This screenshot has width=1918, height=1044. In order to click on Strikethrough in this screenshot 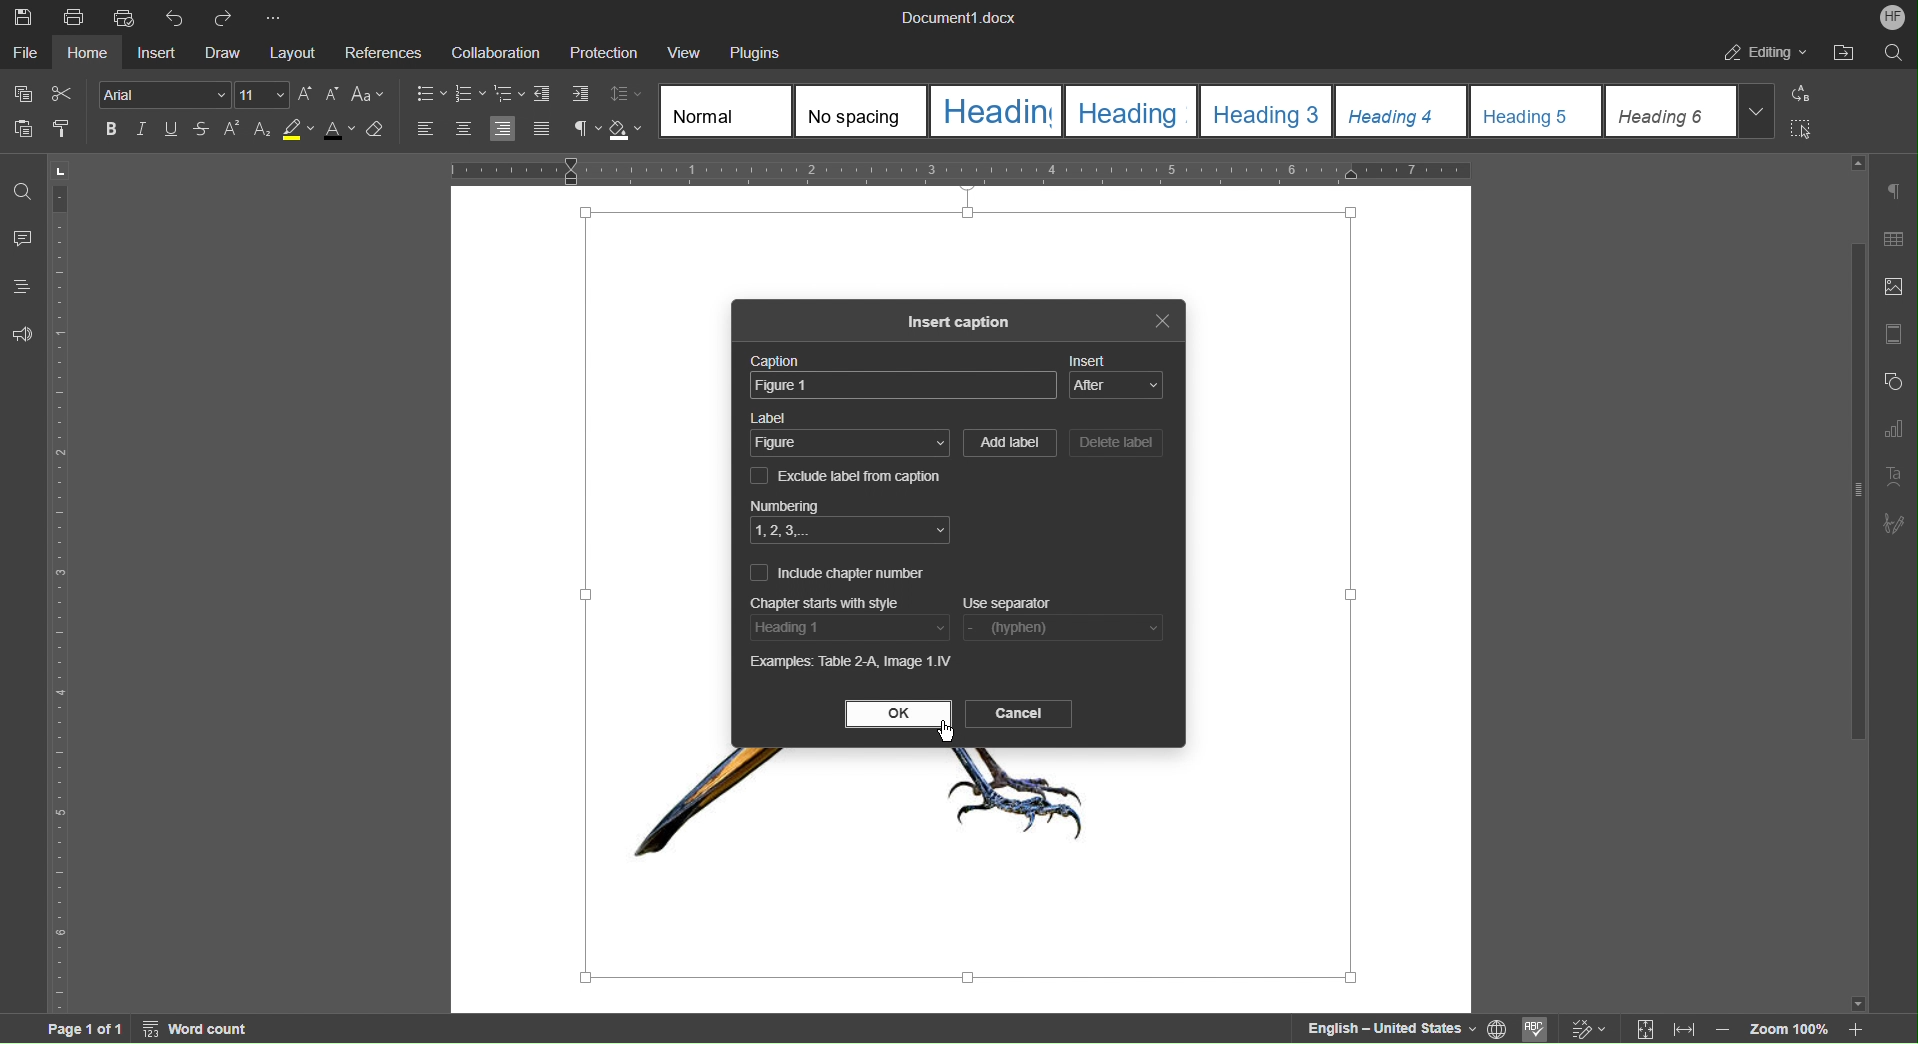, I will do `click(199, 130)`.